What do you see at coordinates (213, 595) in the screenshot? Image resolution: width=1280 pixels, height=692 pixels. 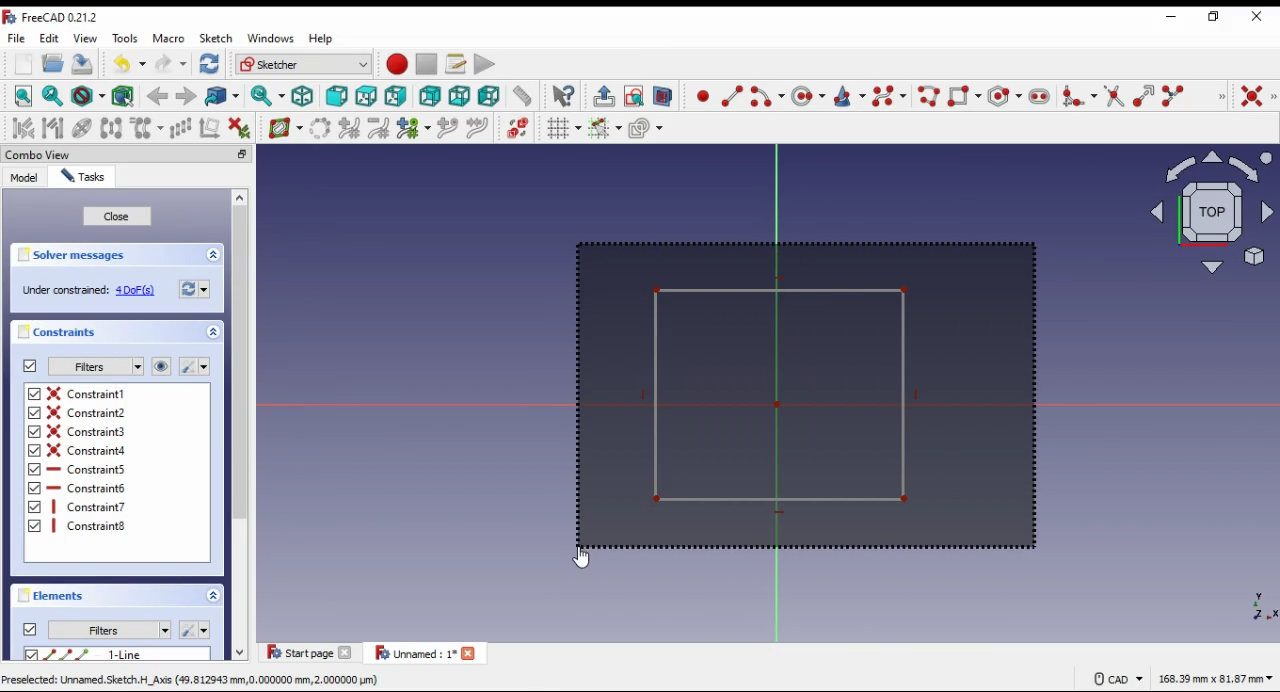 I see `expand/collapse` at bounding box center [213, 595].